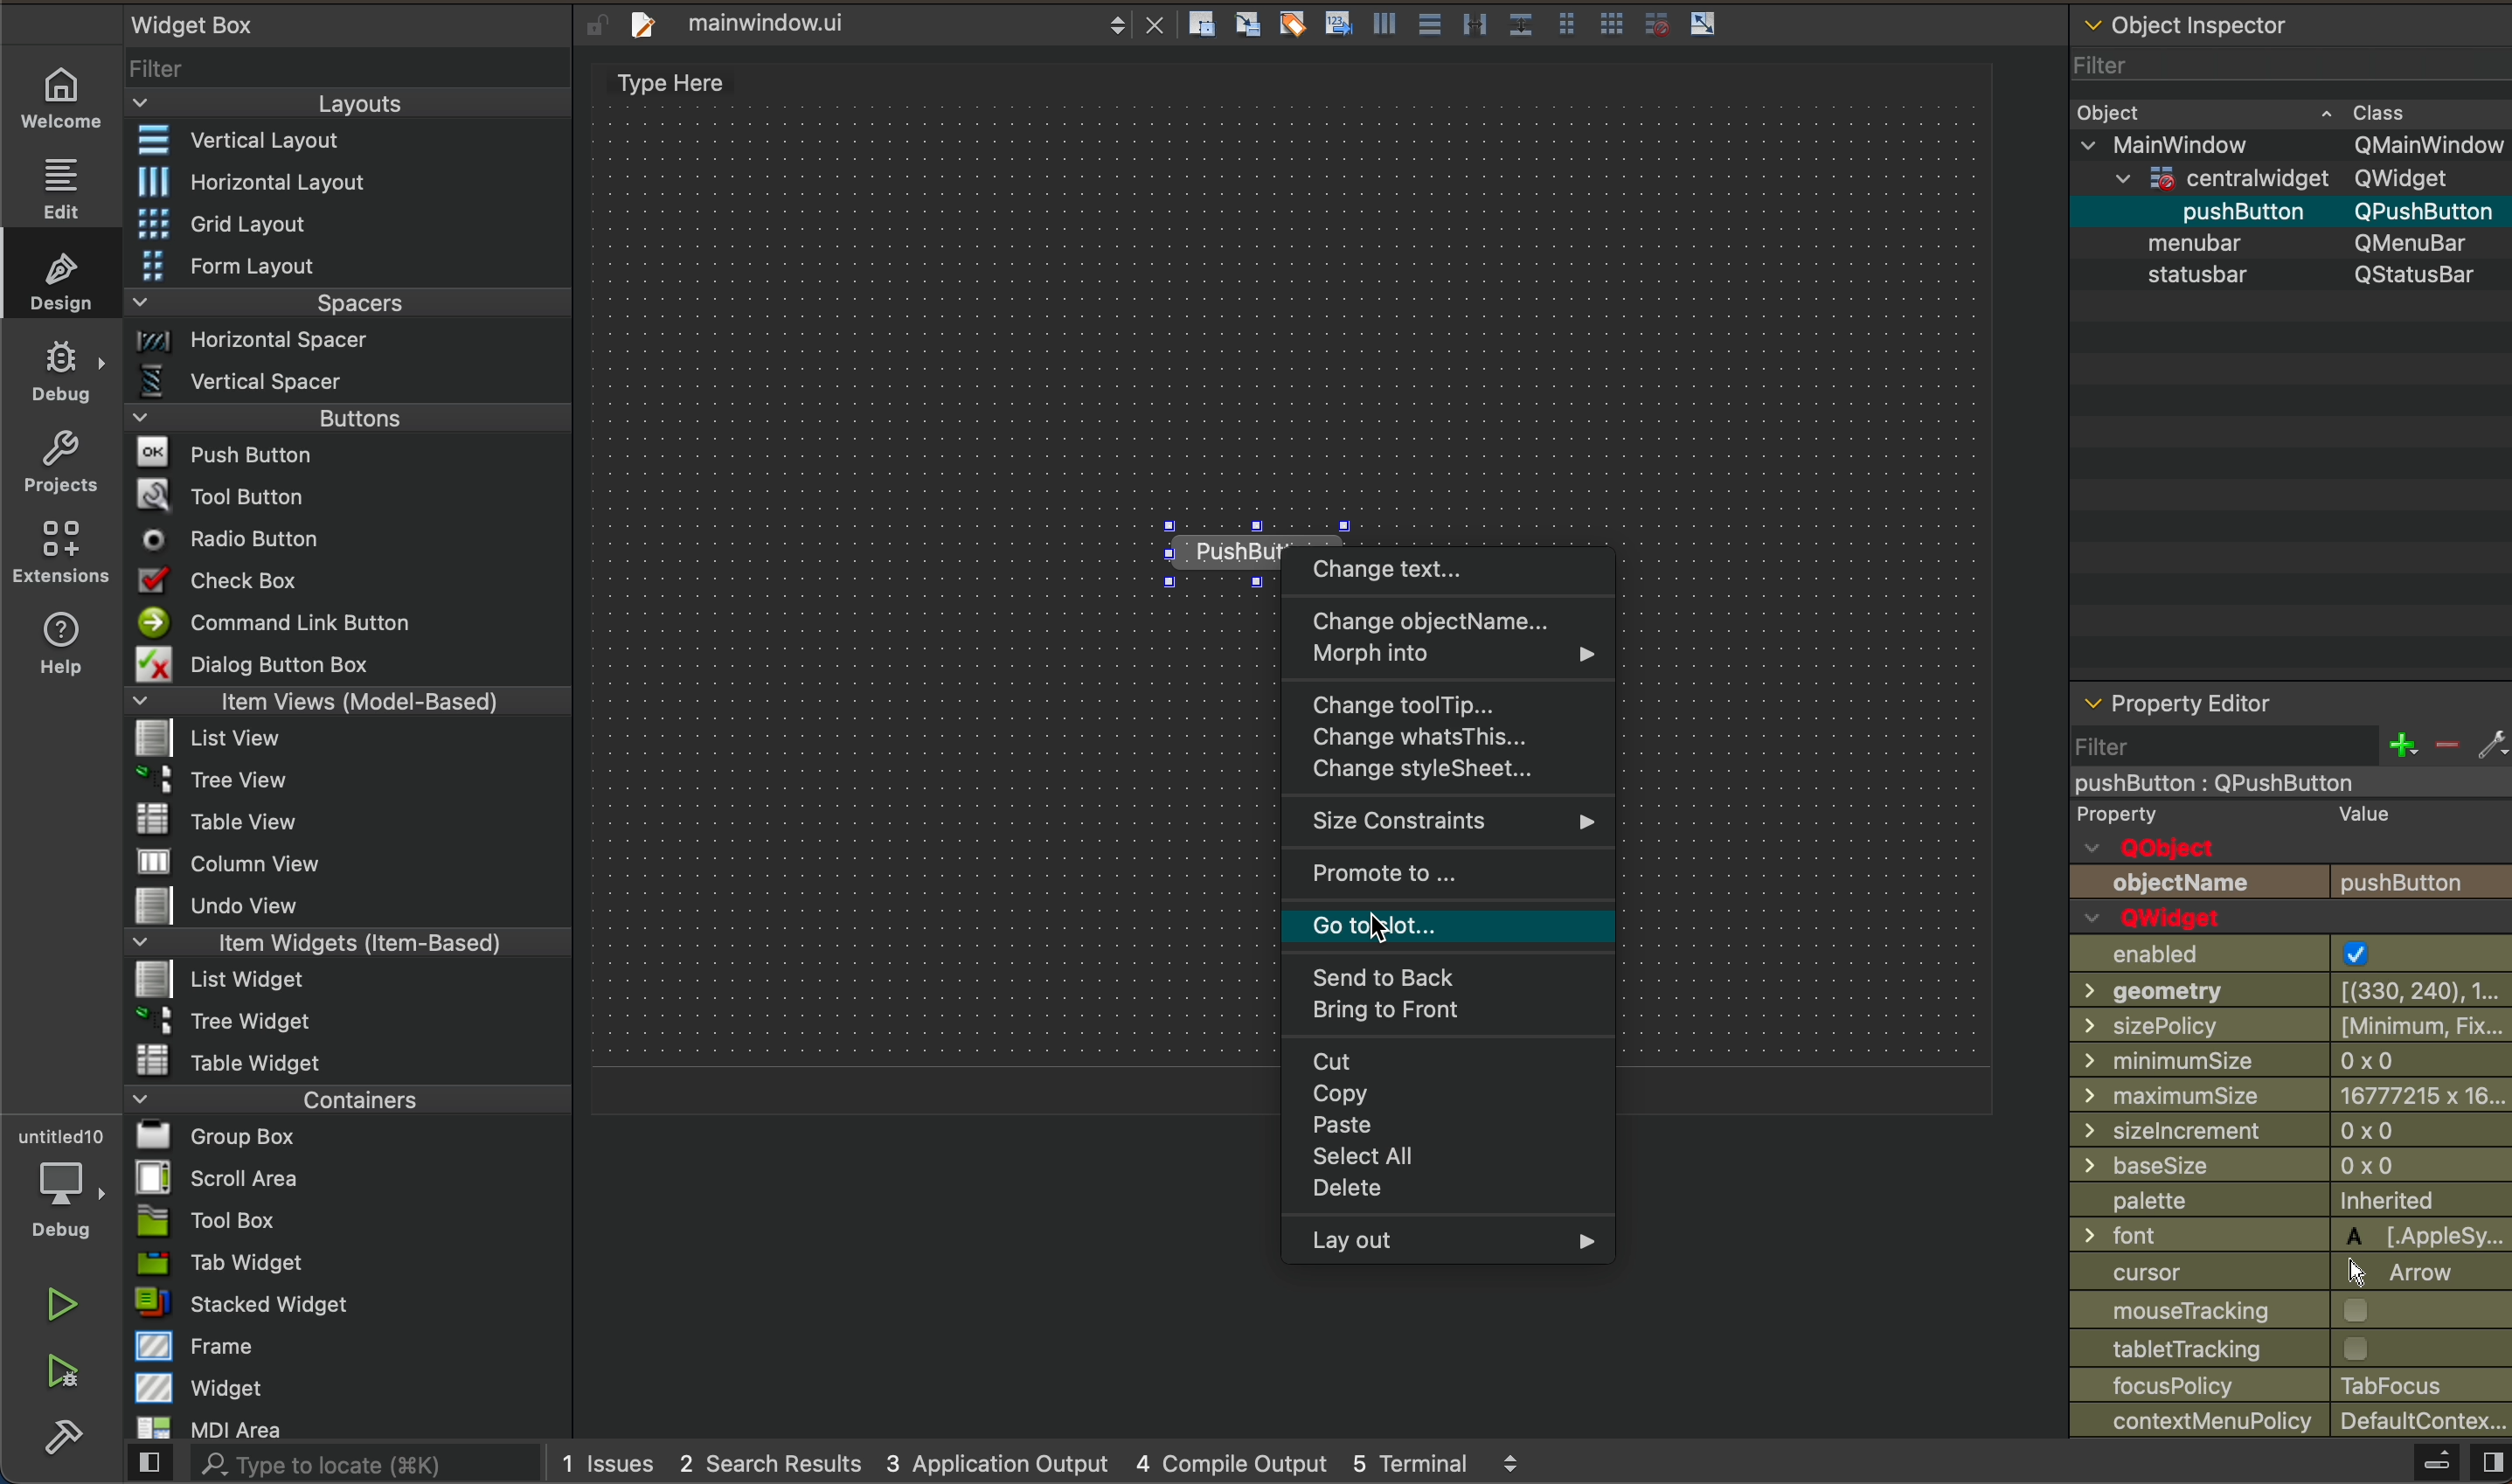 The image size is (2512, 1484). I want to click on filter, so click(2288, 65).